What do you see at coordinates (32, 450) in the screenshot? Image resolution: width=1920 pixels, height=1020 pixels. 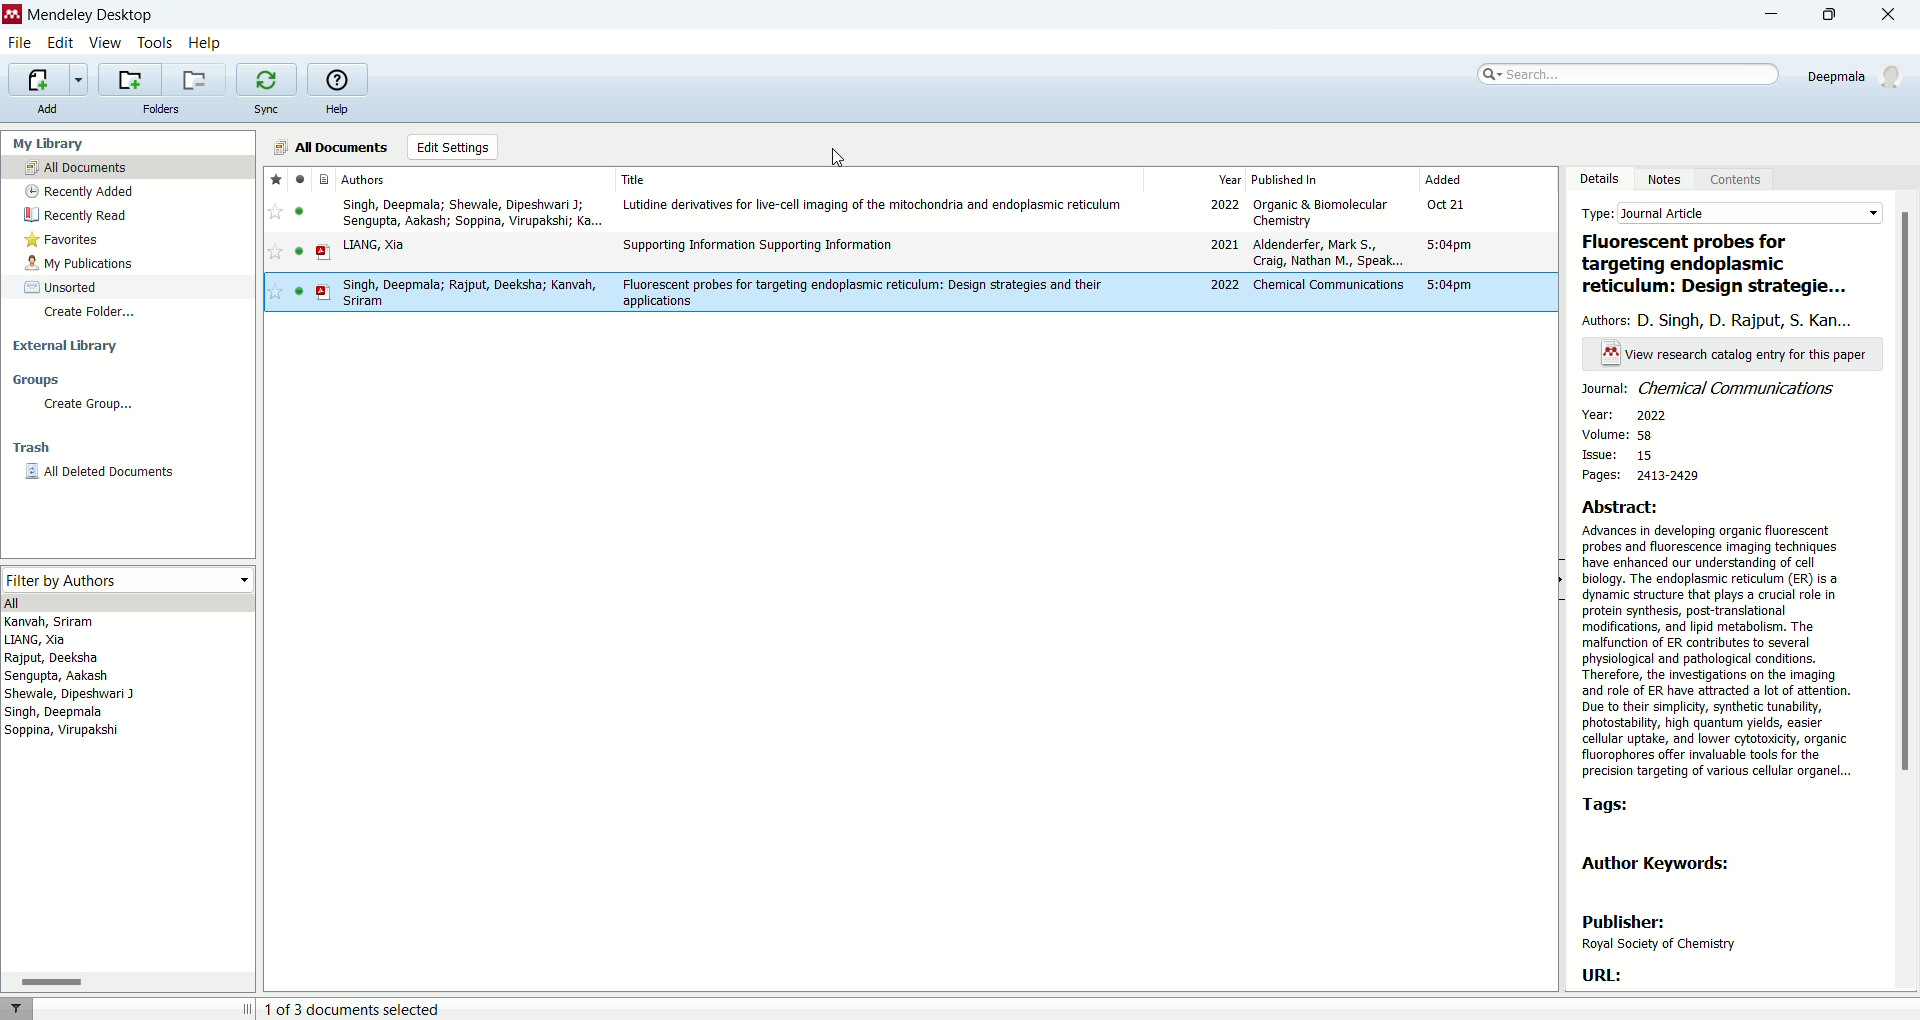 I see `trash` at bounding box center [32, 450].